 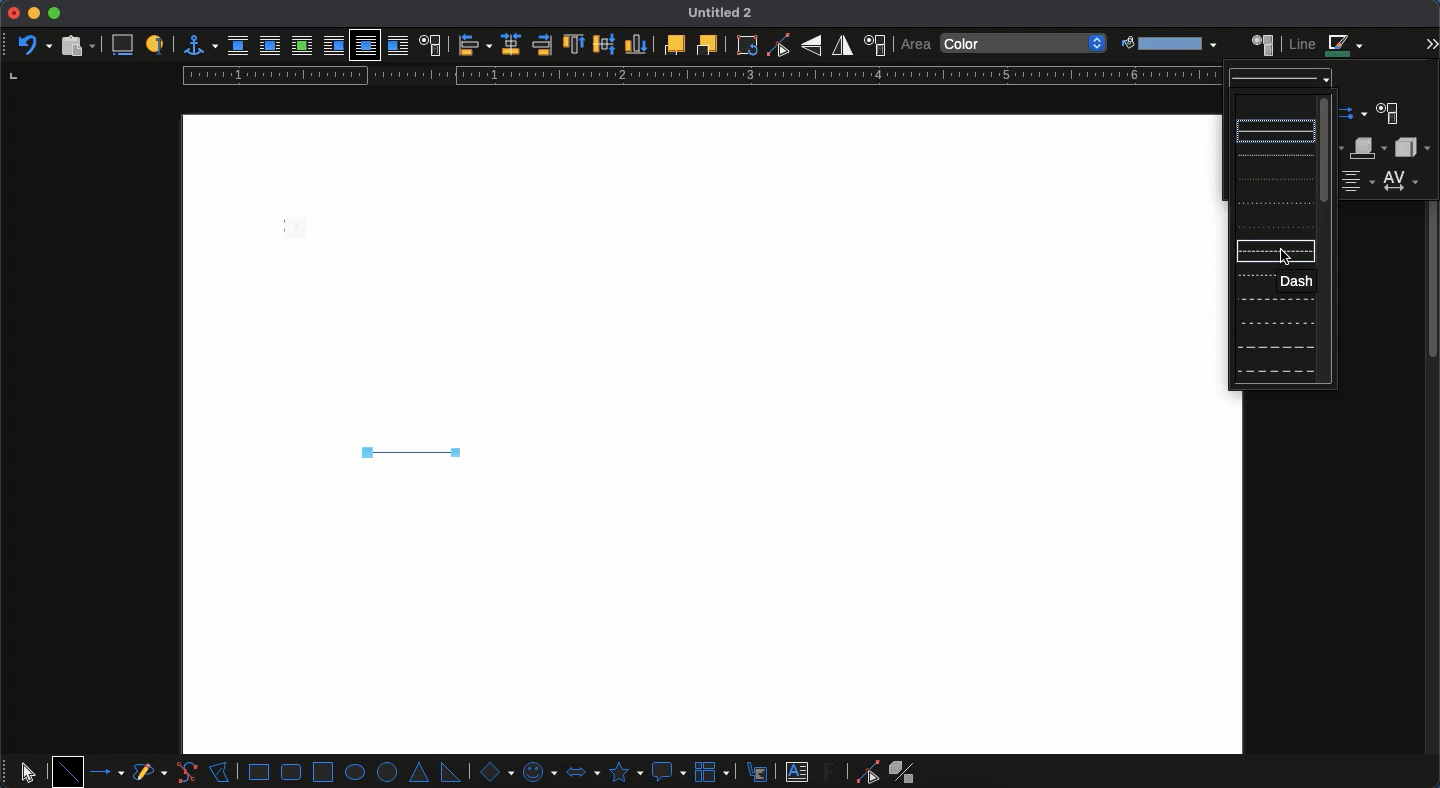 What do you see at coordinates (1359, 182) in the screenshot?
I see `footwork alignment` at bounding box center [1359, 182].